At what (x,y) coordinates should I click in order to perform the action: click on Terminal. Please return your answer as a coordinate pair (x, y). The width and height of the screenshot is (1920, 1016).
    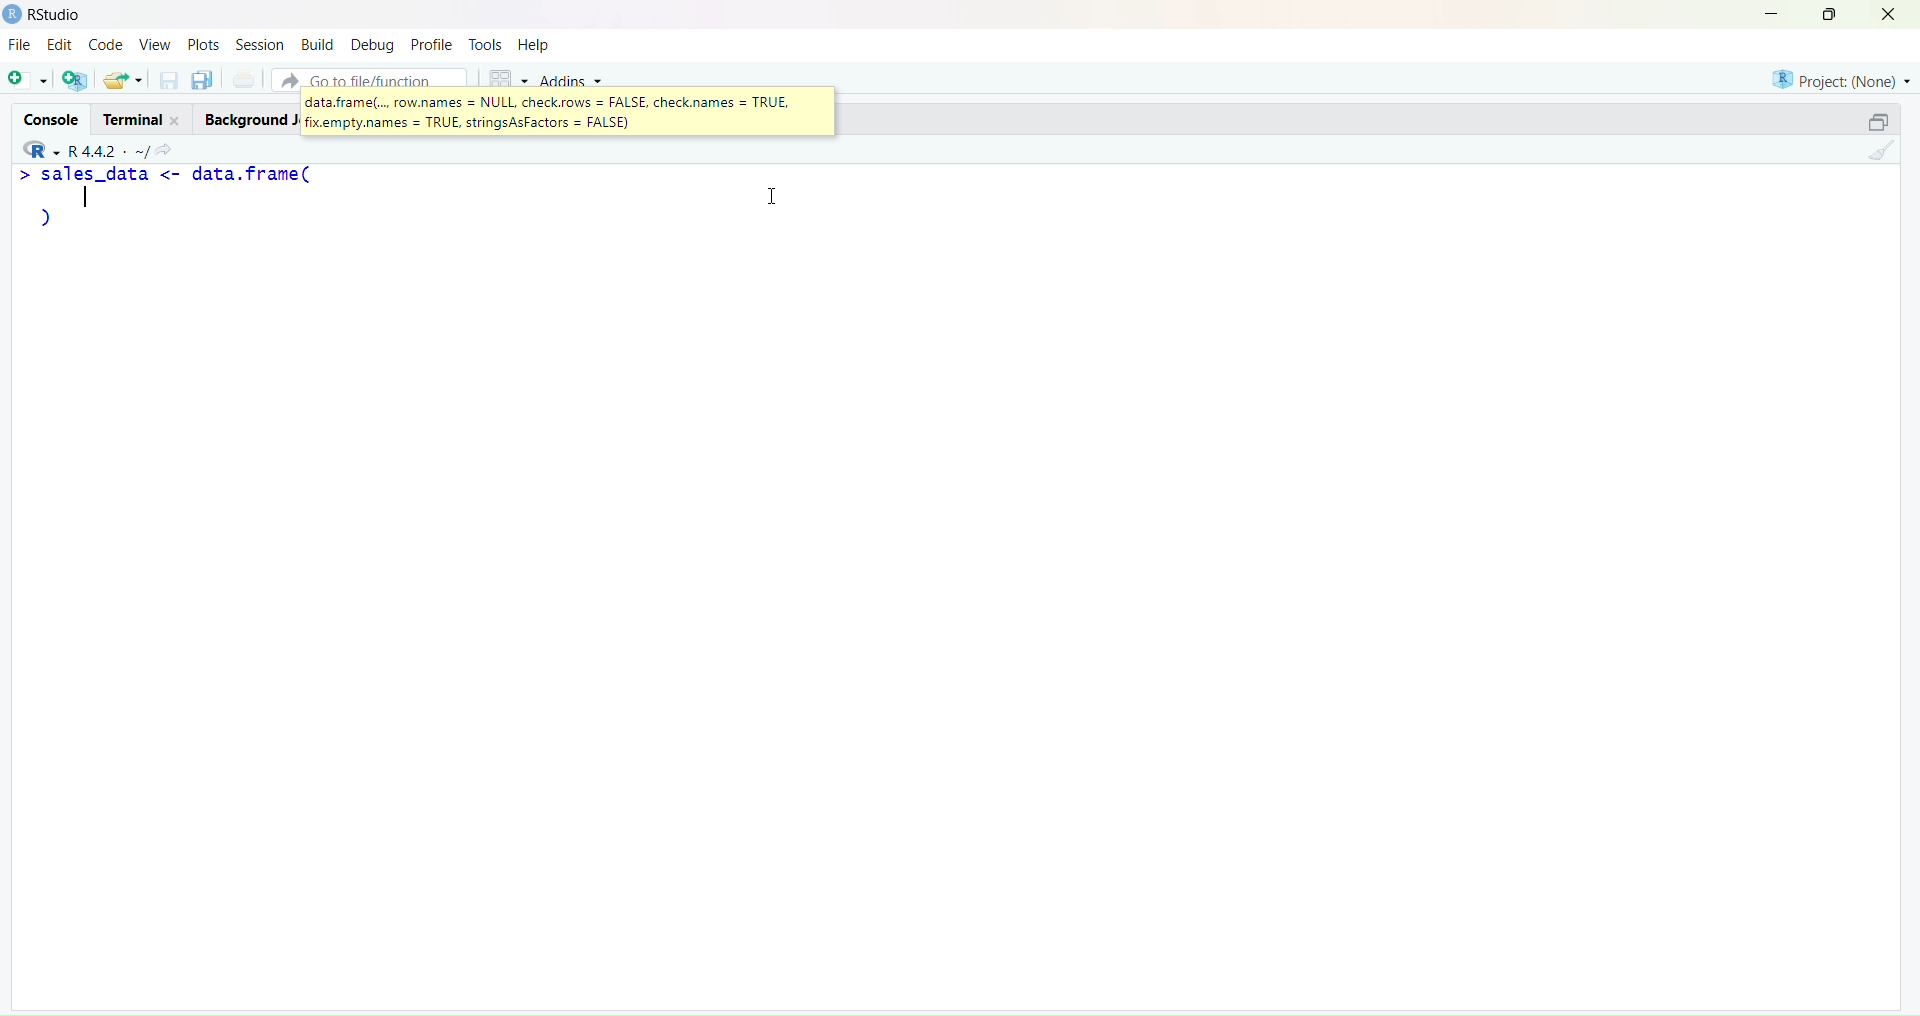
    Looking at the image, I should click on (137, 118).